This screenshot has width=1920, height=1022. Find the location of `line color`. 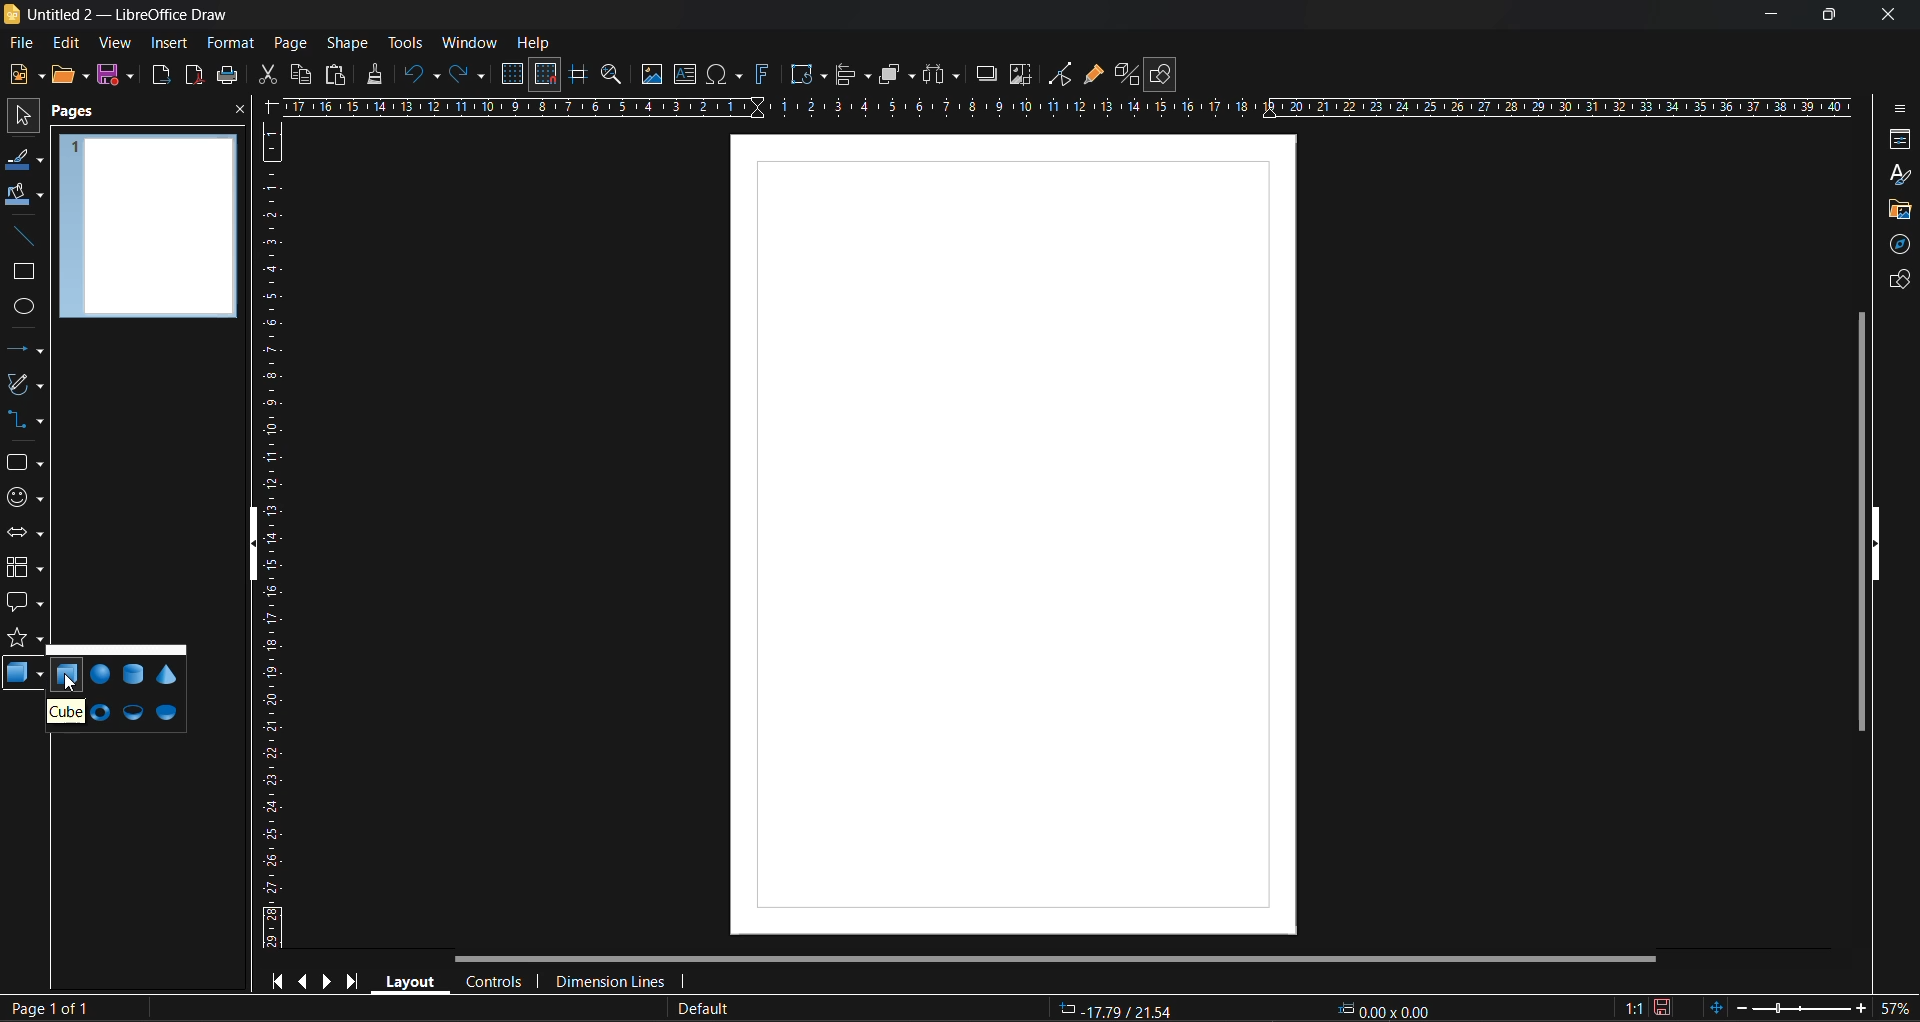

line color is located at coordinates (22, 161).